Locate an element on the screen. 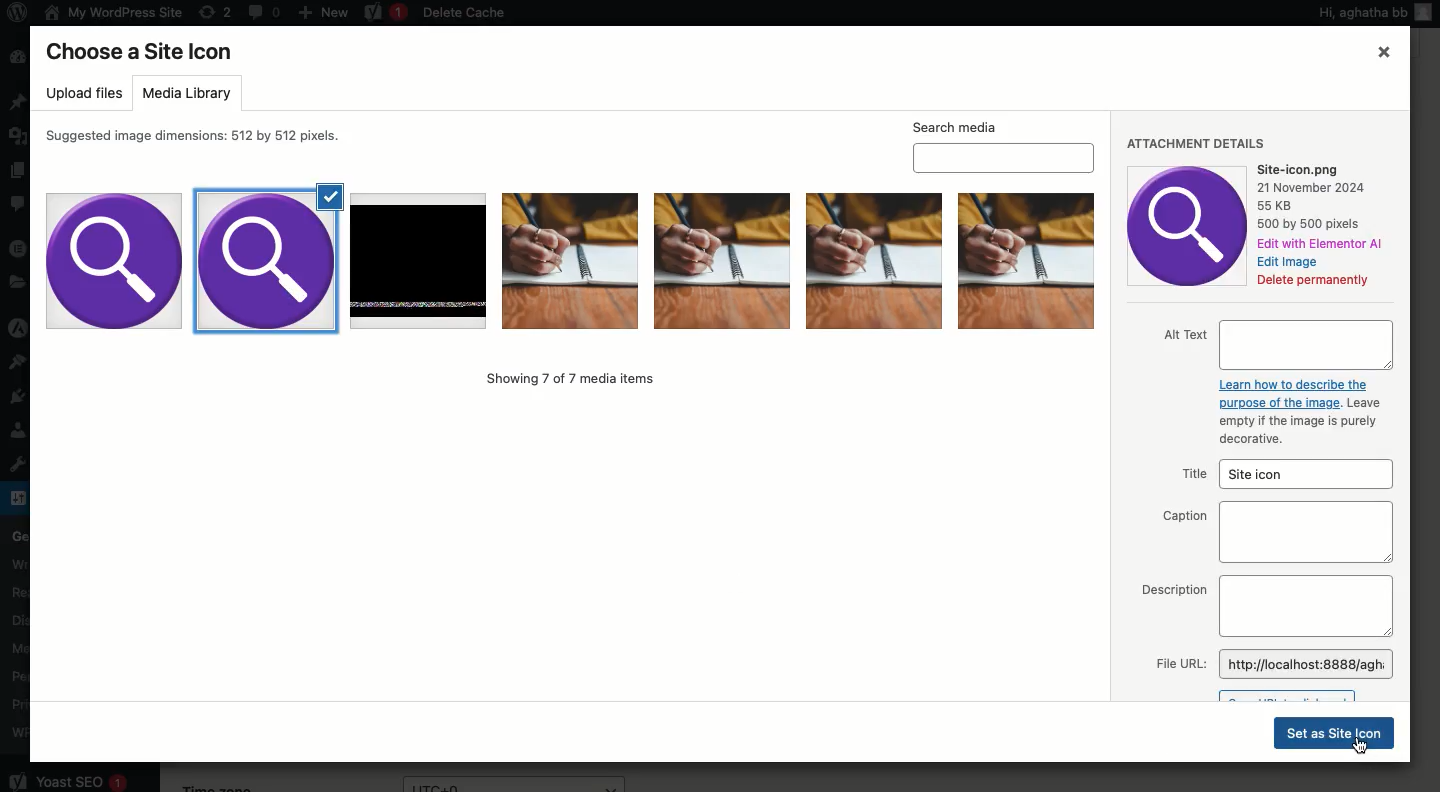 This screenshot has width=1440, height=792. Search media is located at coordinates (1003, 145).